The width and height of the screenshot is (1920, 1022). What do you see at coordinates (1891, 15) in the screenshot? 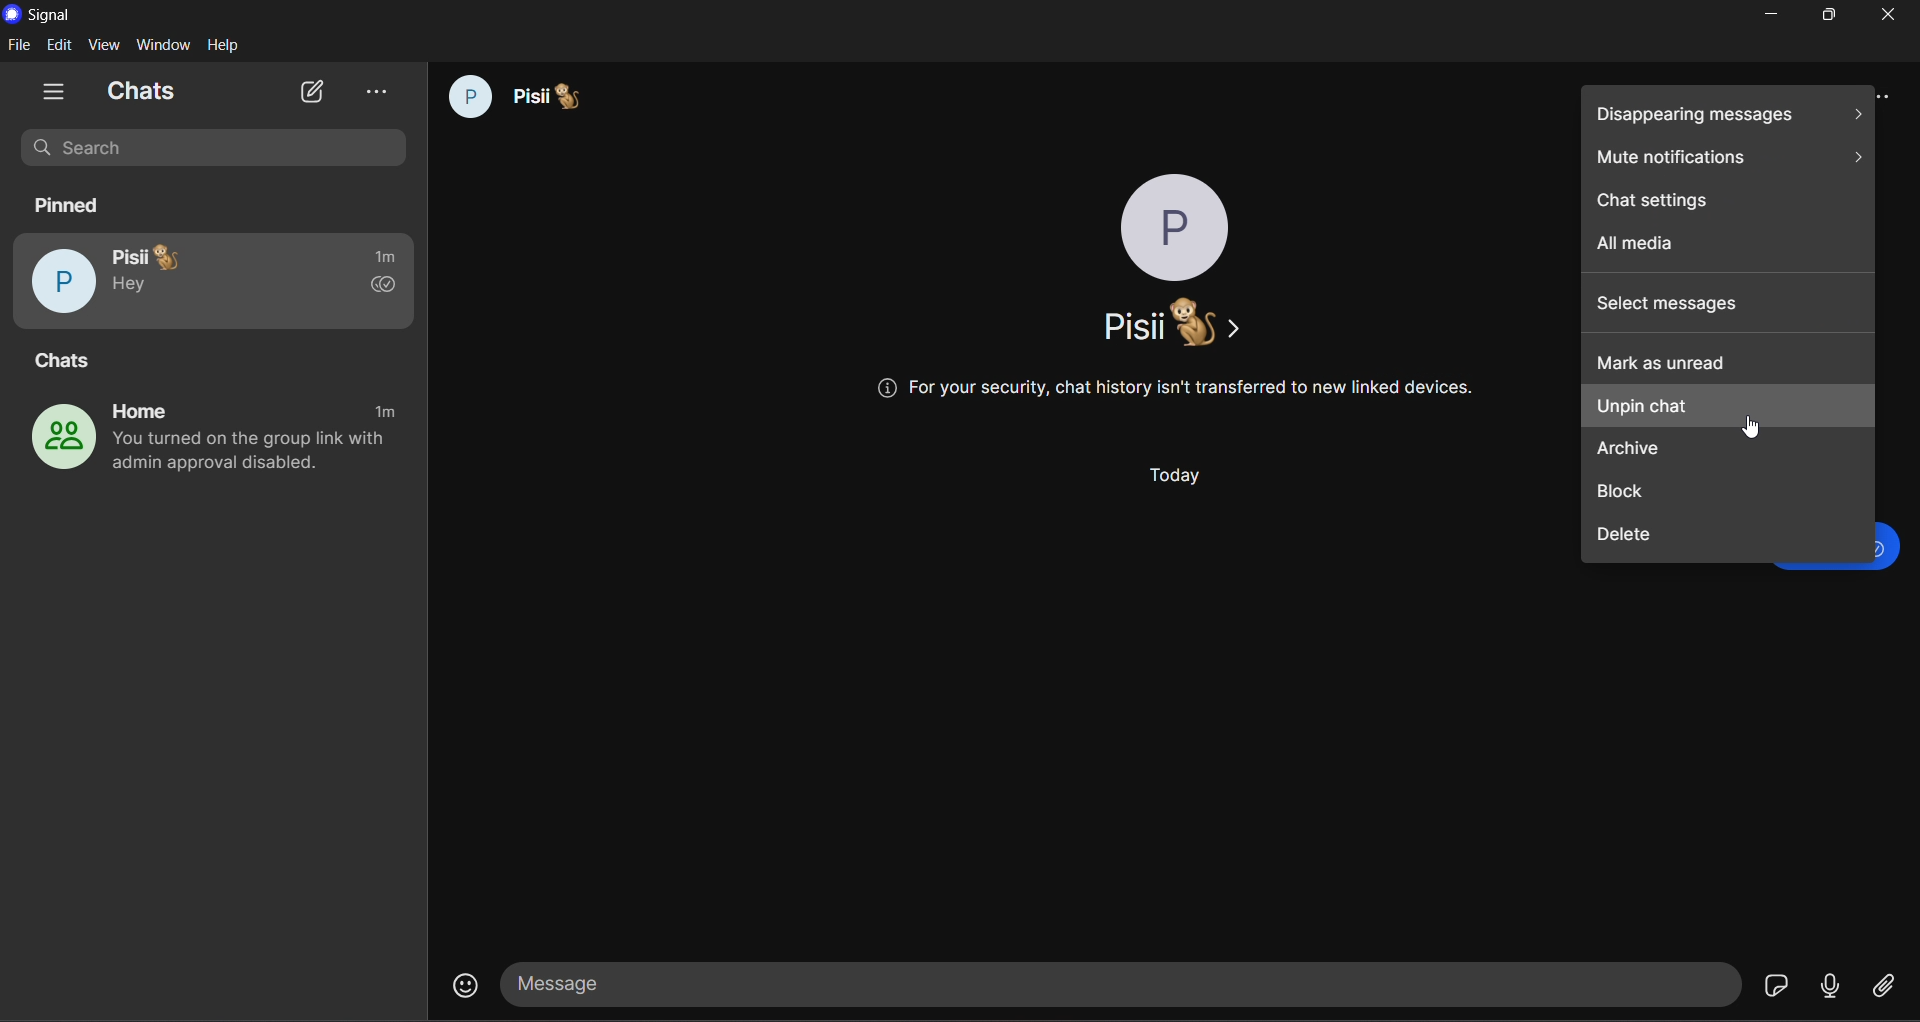
I see `close` at bounding box center [1891, 15].